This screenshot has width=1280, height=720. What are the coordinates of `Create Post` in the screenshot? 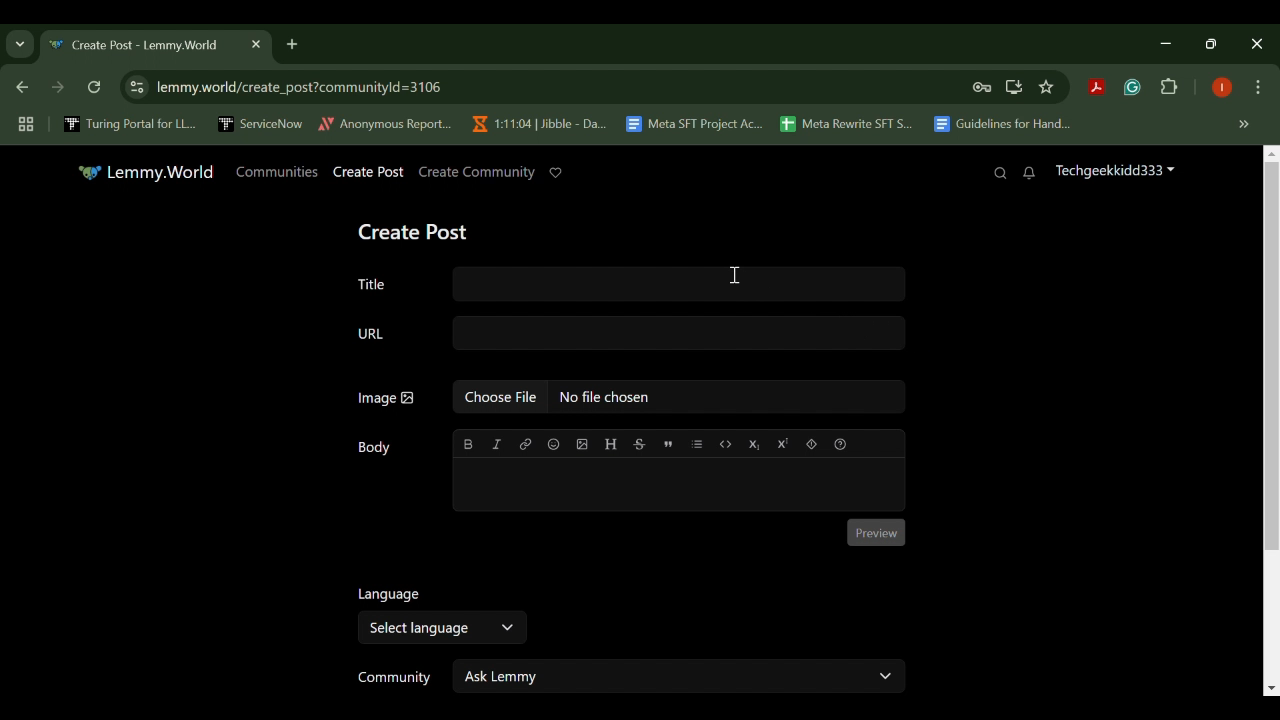 It's located at (417, 229).